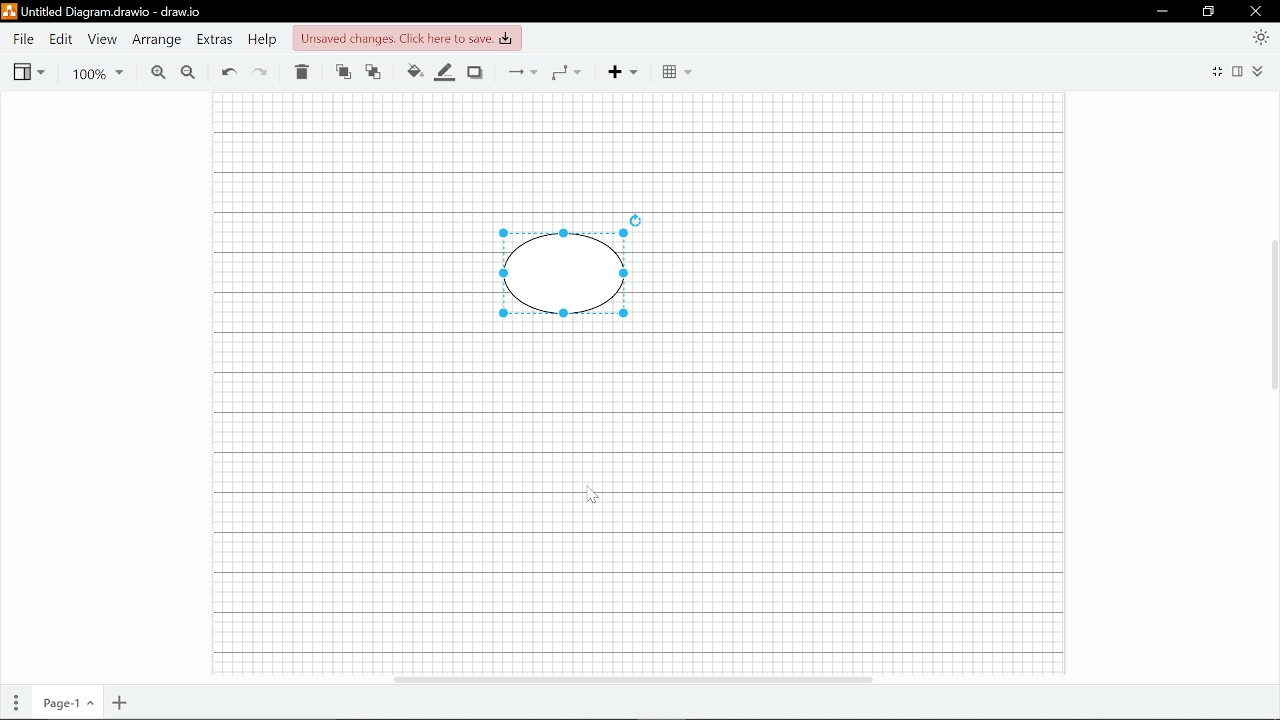 The image size is (1280, 720). I want to click on Extras, so click(216, 41).